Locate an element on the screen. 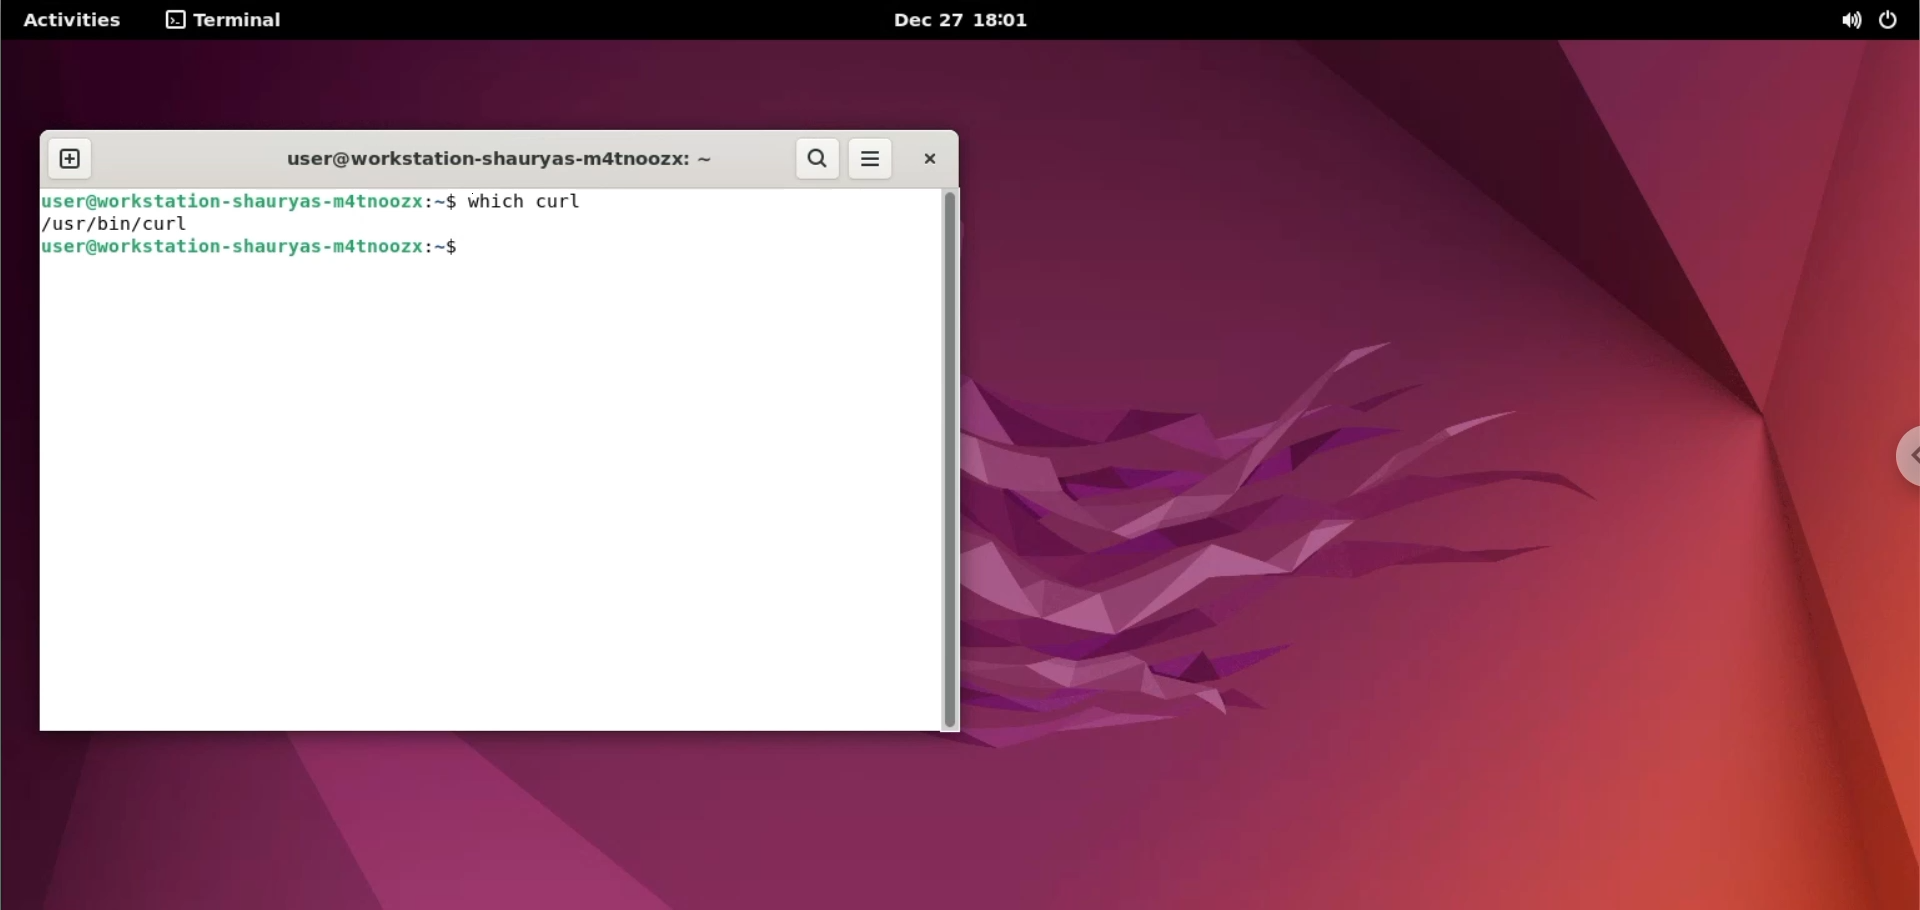 The height and width of the screenshot is (910, 1920). power options is located at coordinates (1888, 23).